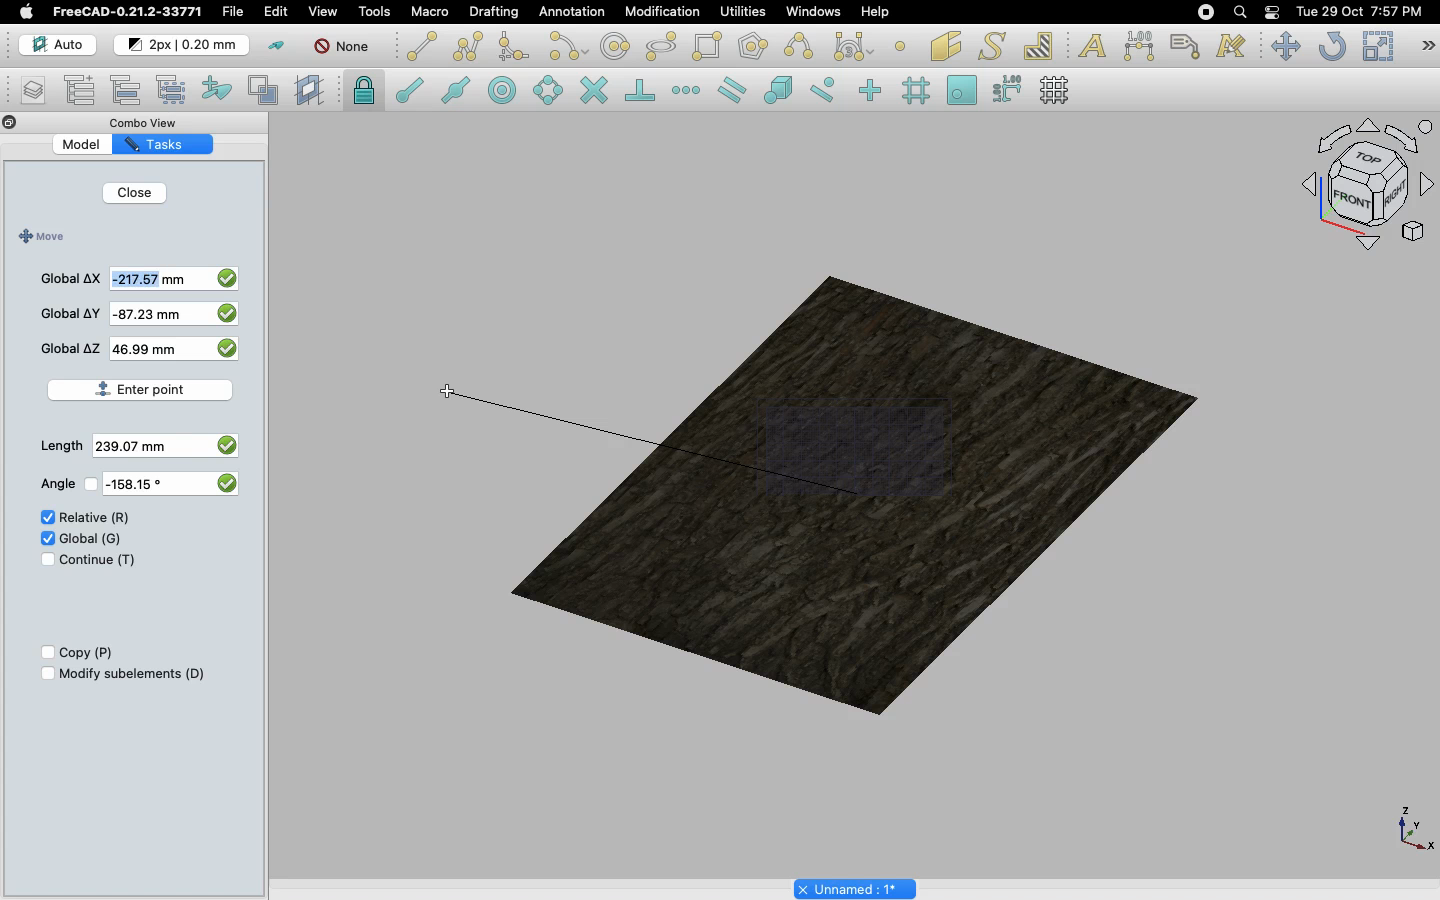 The height and width of the screenshot is (900, 1440). I want to click on Modification, so click(667, 14).